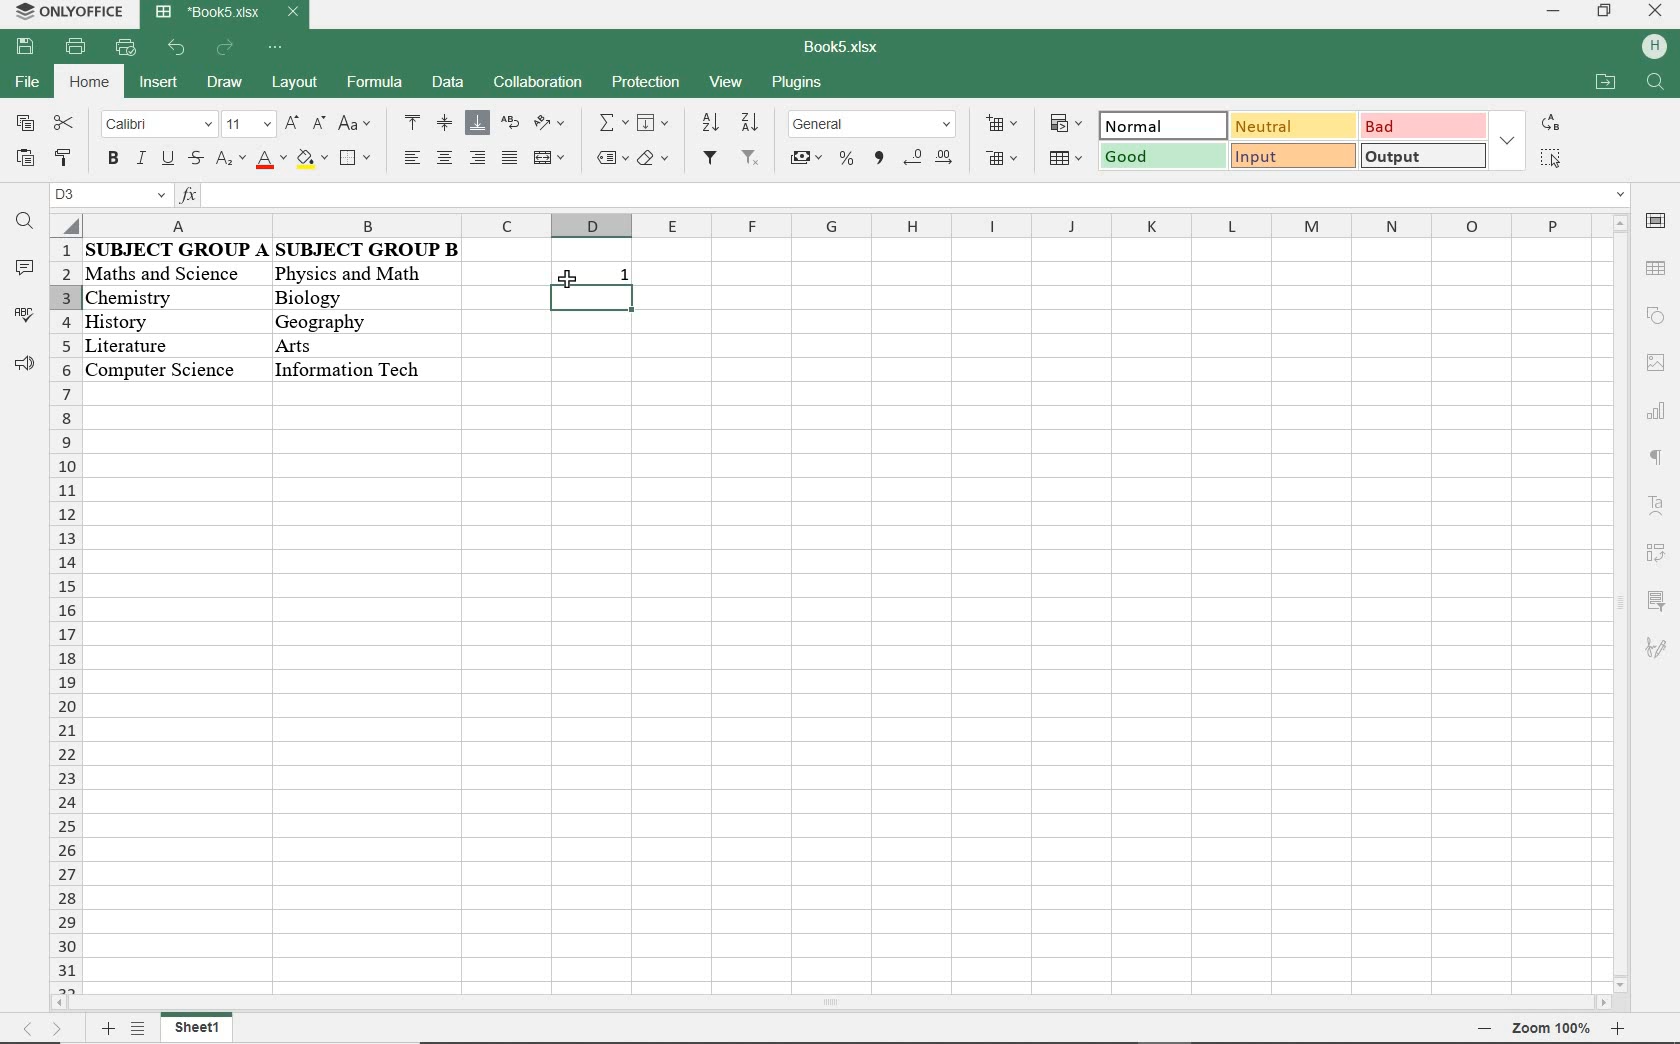  Describe the element at coordinates (139, 160) in the screenshot. I see `italic` at that location.